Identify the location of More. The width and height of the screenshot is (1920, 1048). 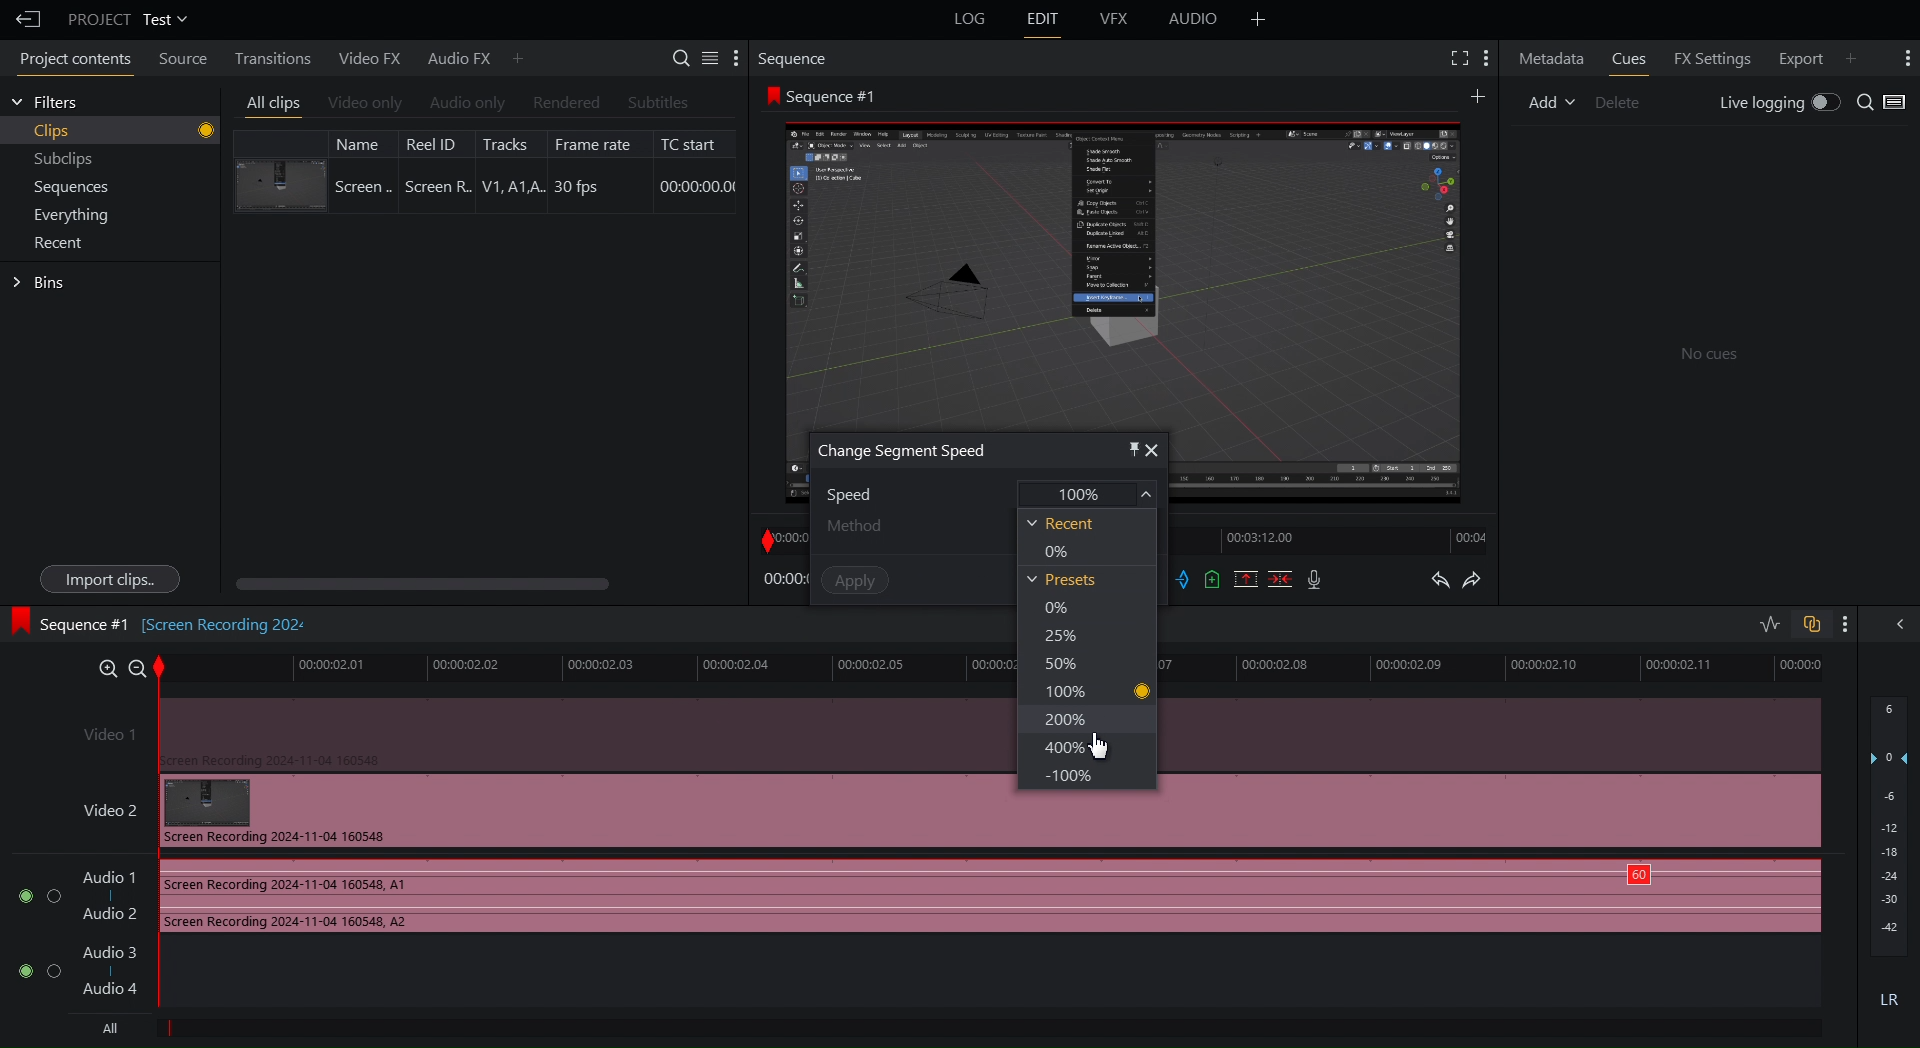
(1904, 58).